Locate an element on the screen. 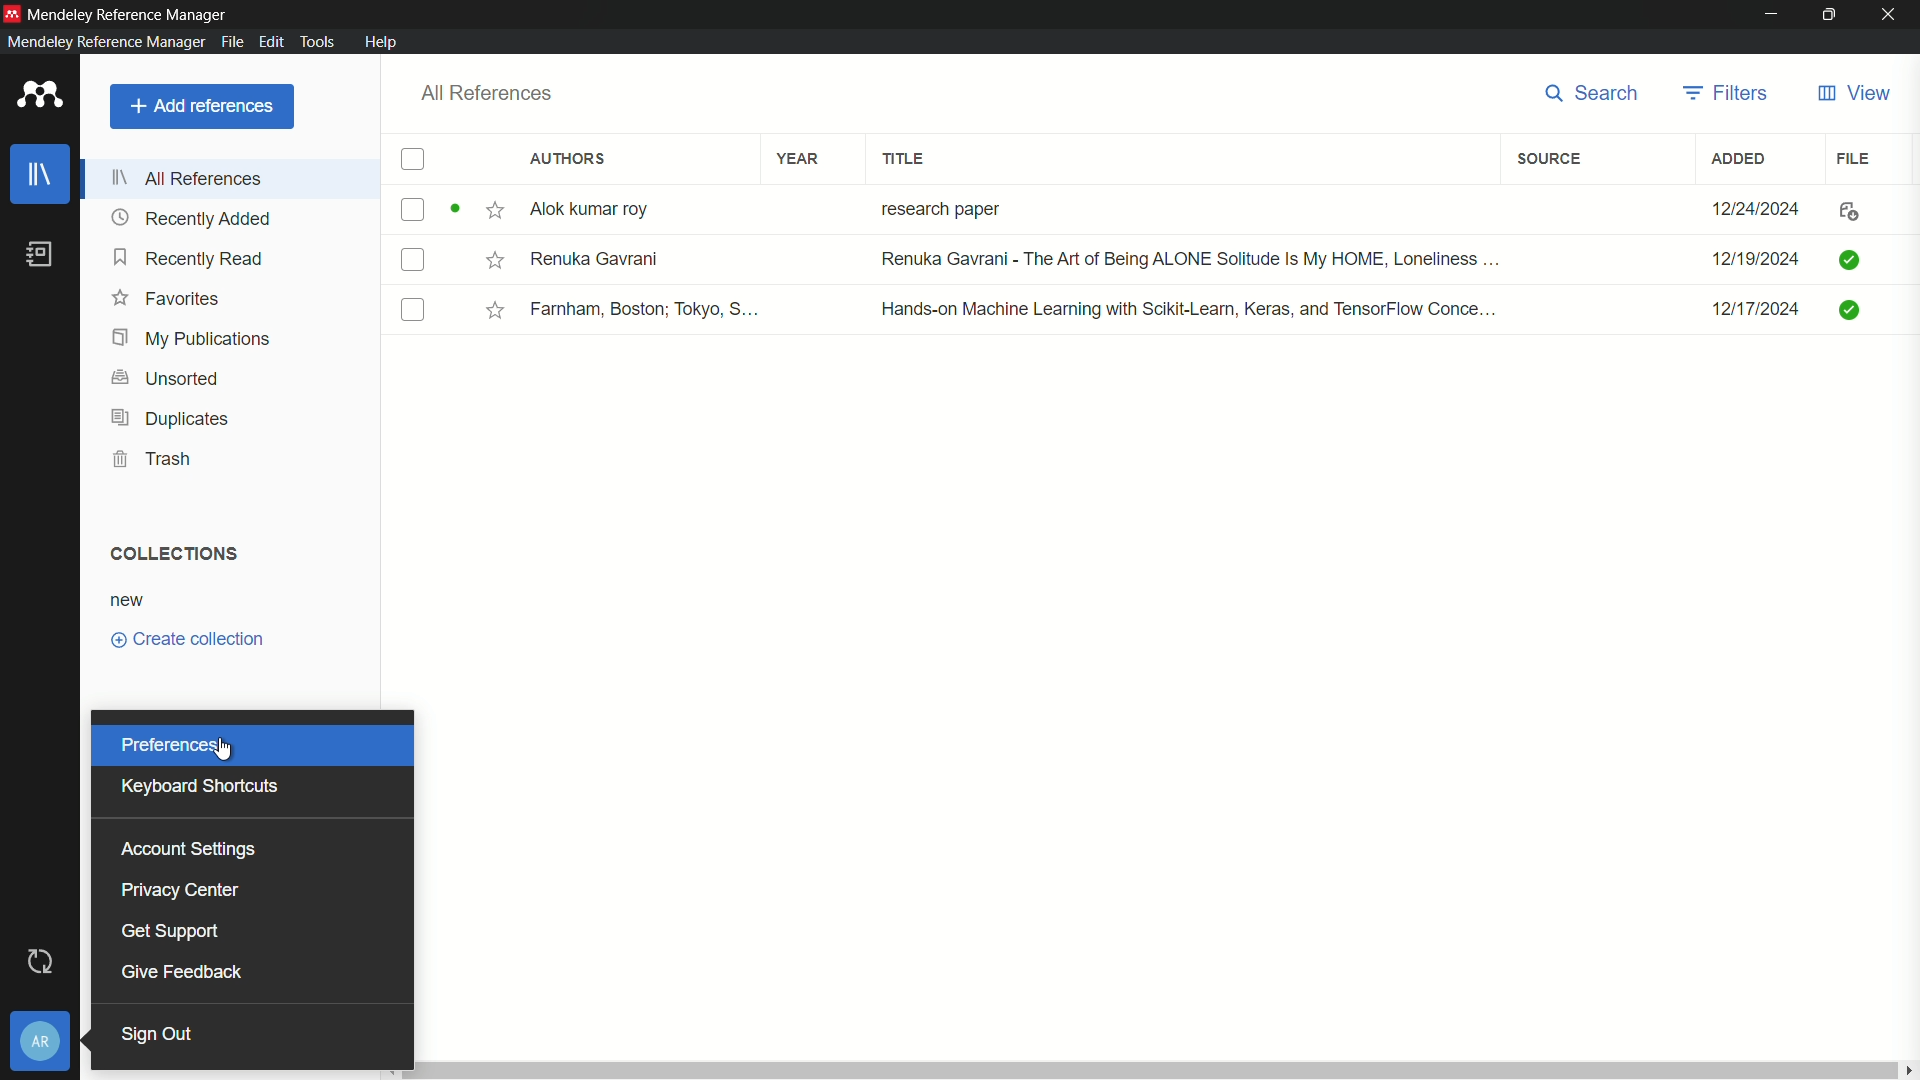  check is located at coordinates (410, 260).